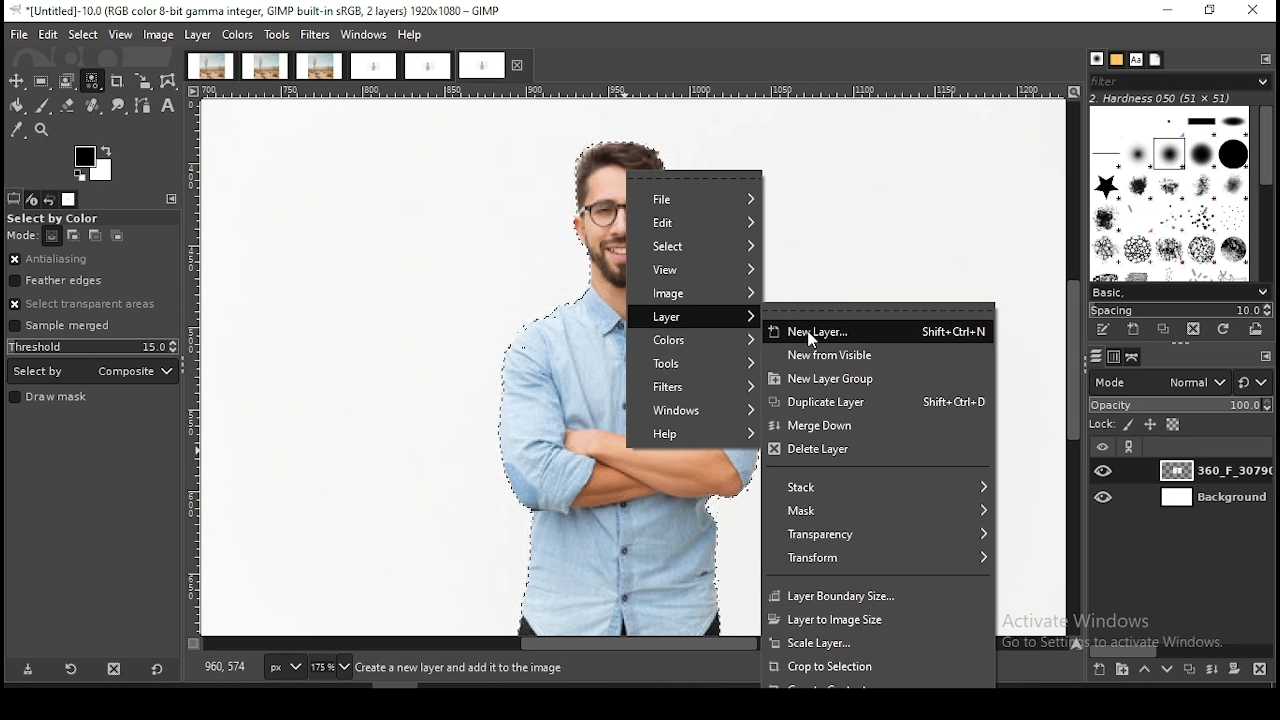  I want to click on merge layers, so click(1212, 668).